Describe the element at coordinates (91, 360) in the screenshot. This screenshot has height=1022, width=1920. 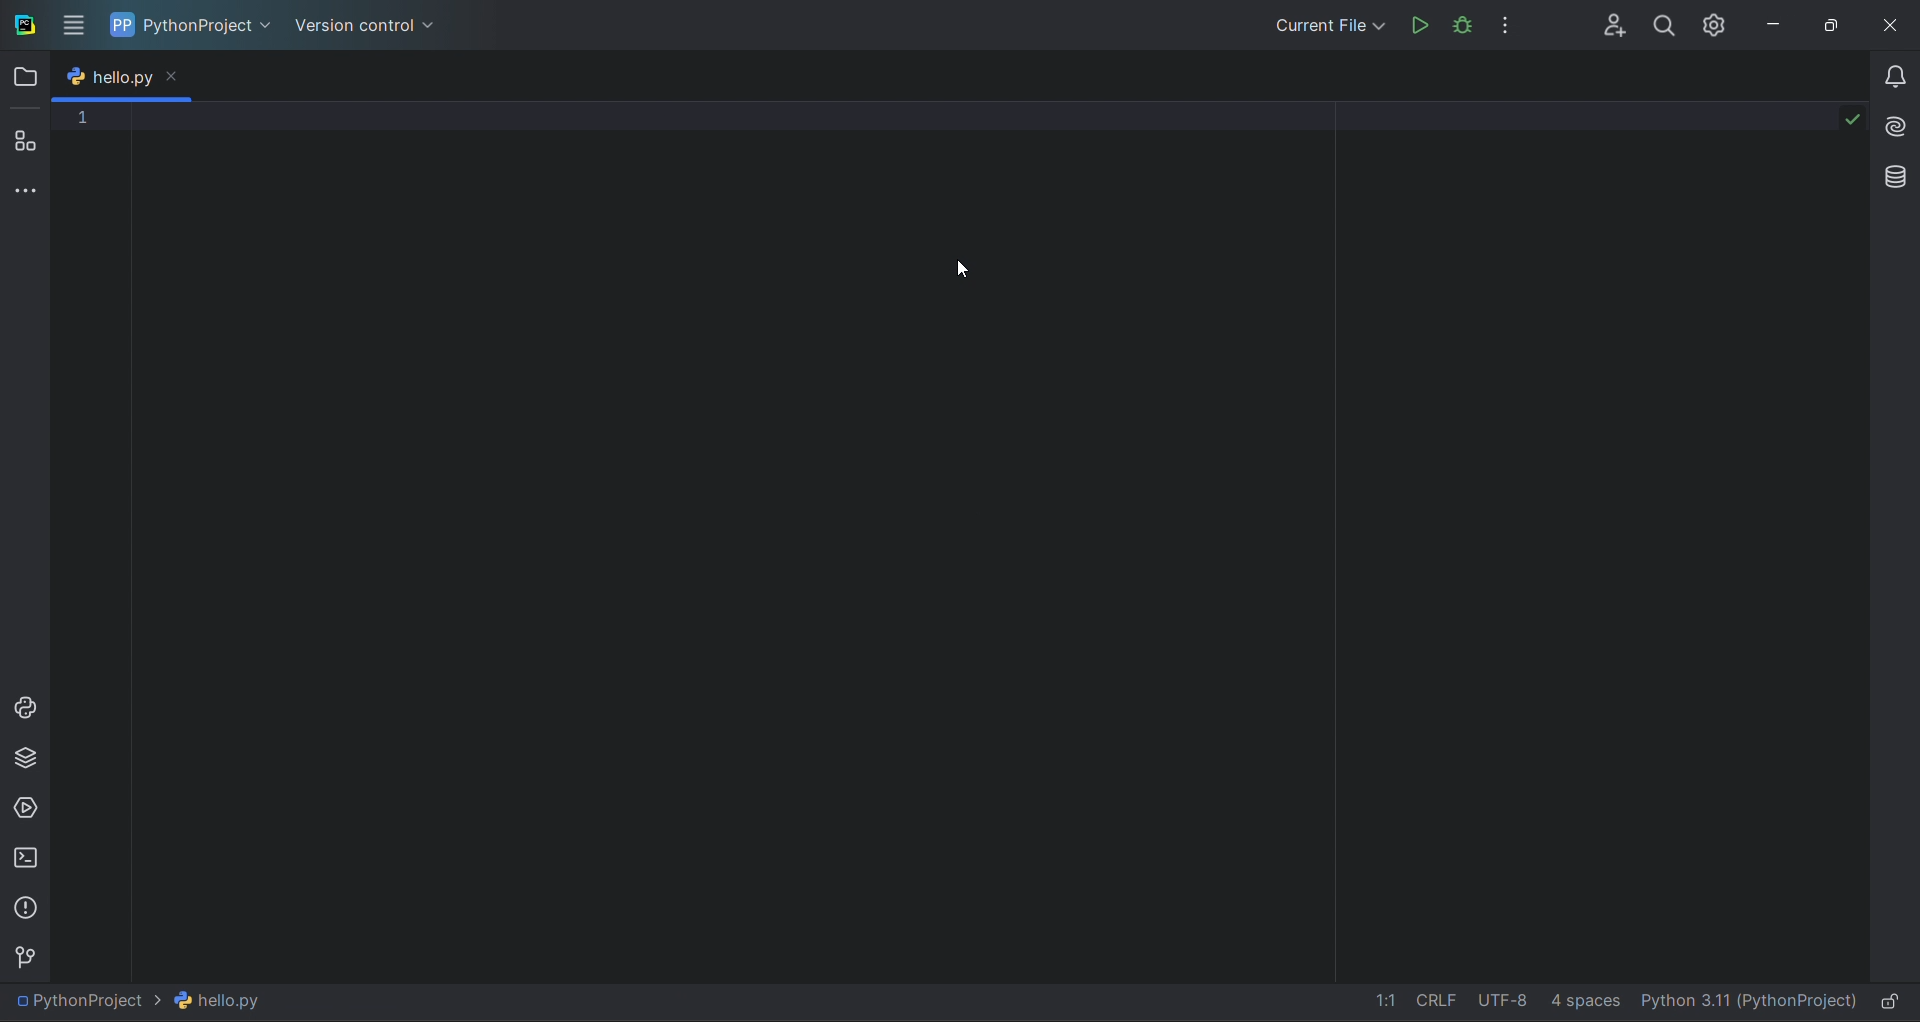
I see `line numer` at that location.